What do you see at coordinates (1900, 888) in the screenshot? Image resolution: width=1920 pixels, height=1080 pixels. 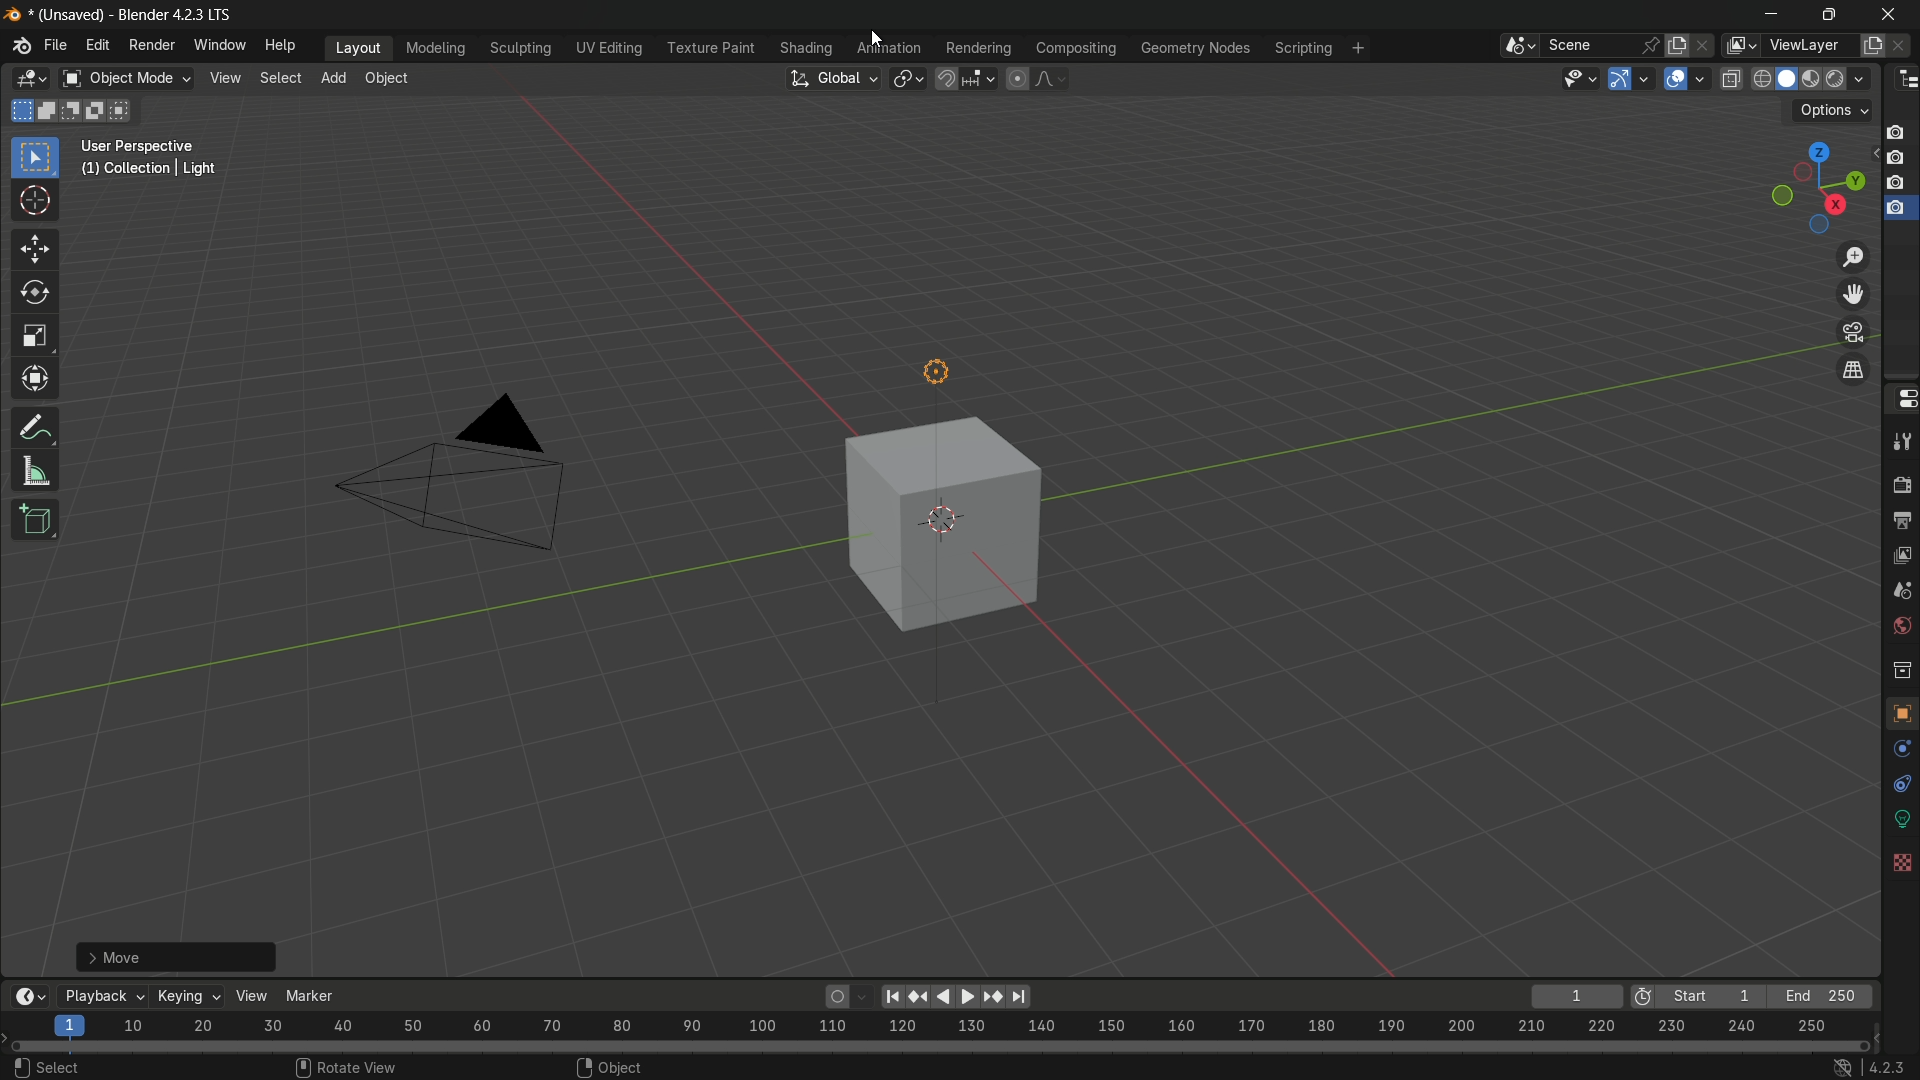 I see `data` at bounding box center [1900, 888].